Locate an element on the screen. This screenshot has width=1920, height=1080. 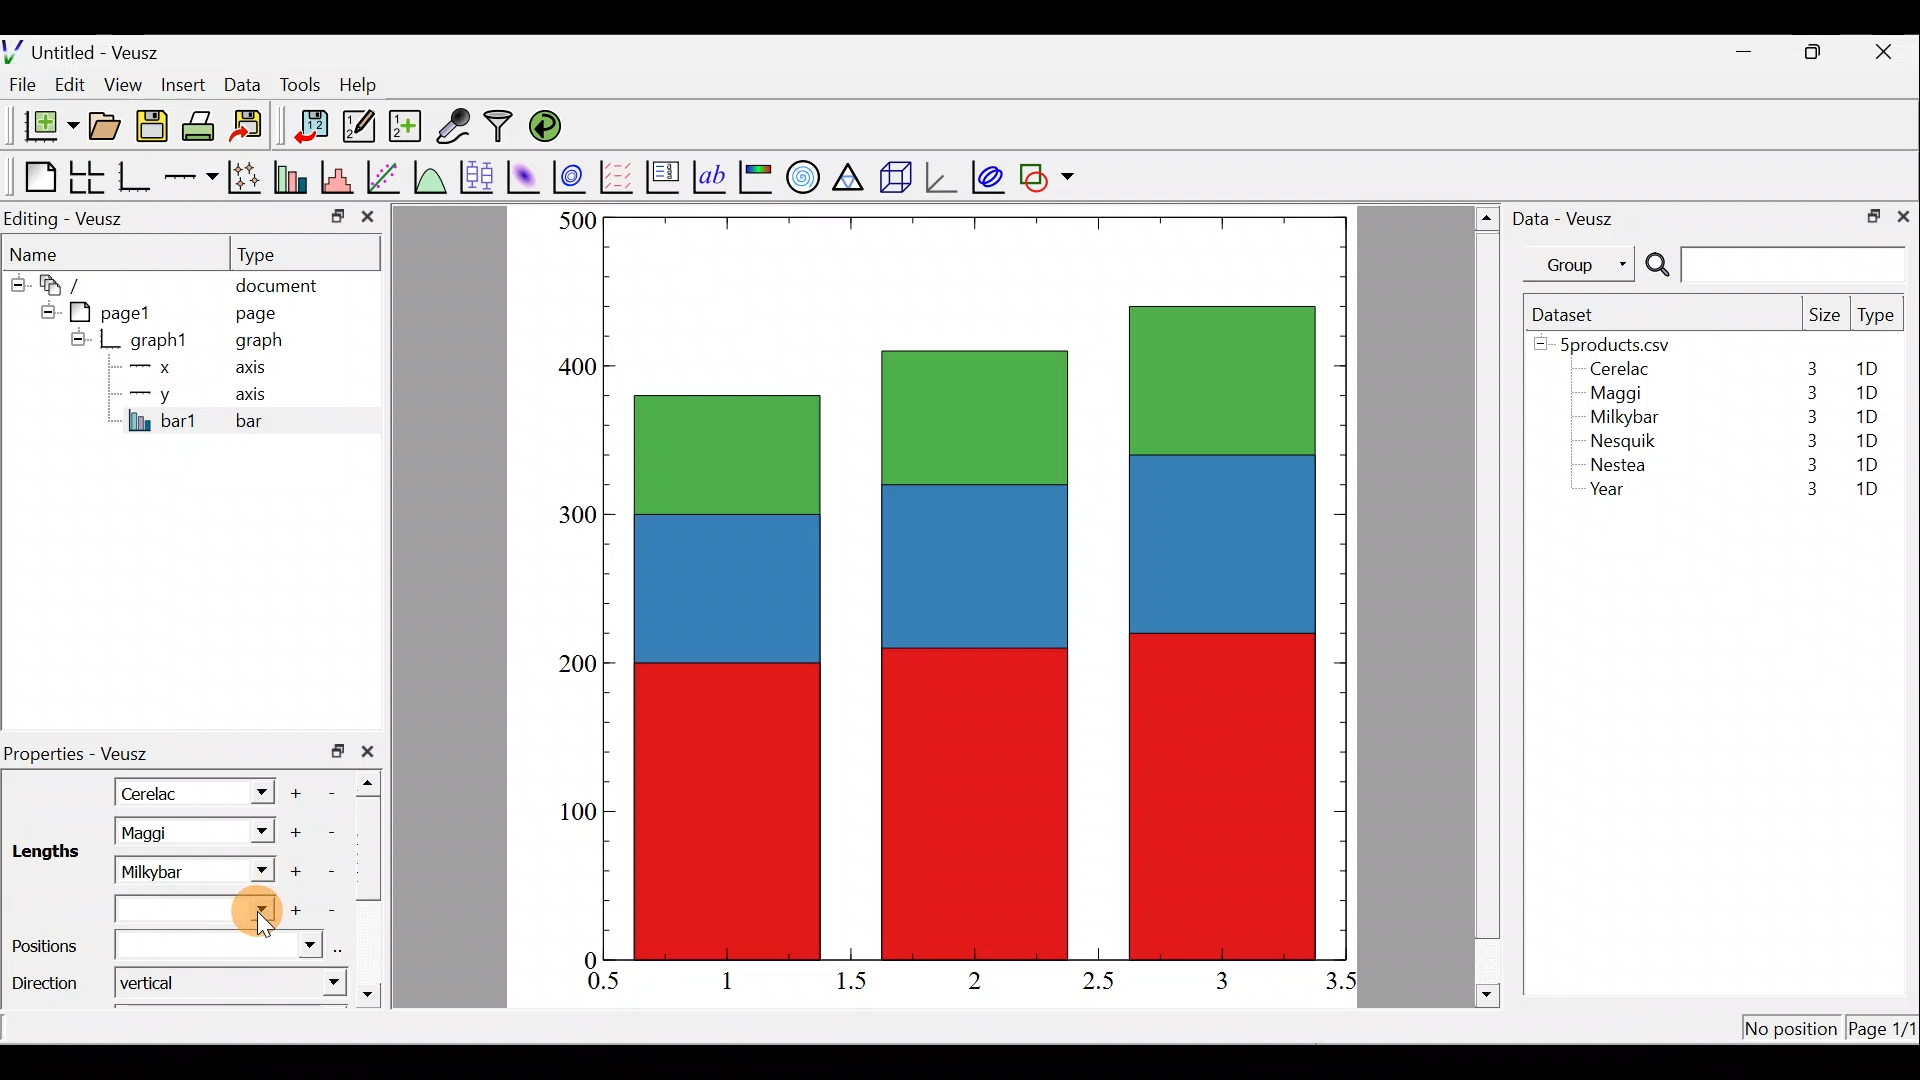
200 is located at coordinates (578, 667).